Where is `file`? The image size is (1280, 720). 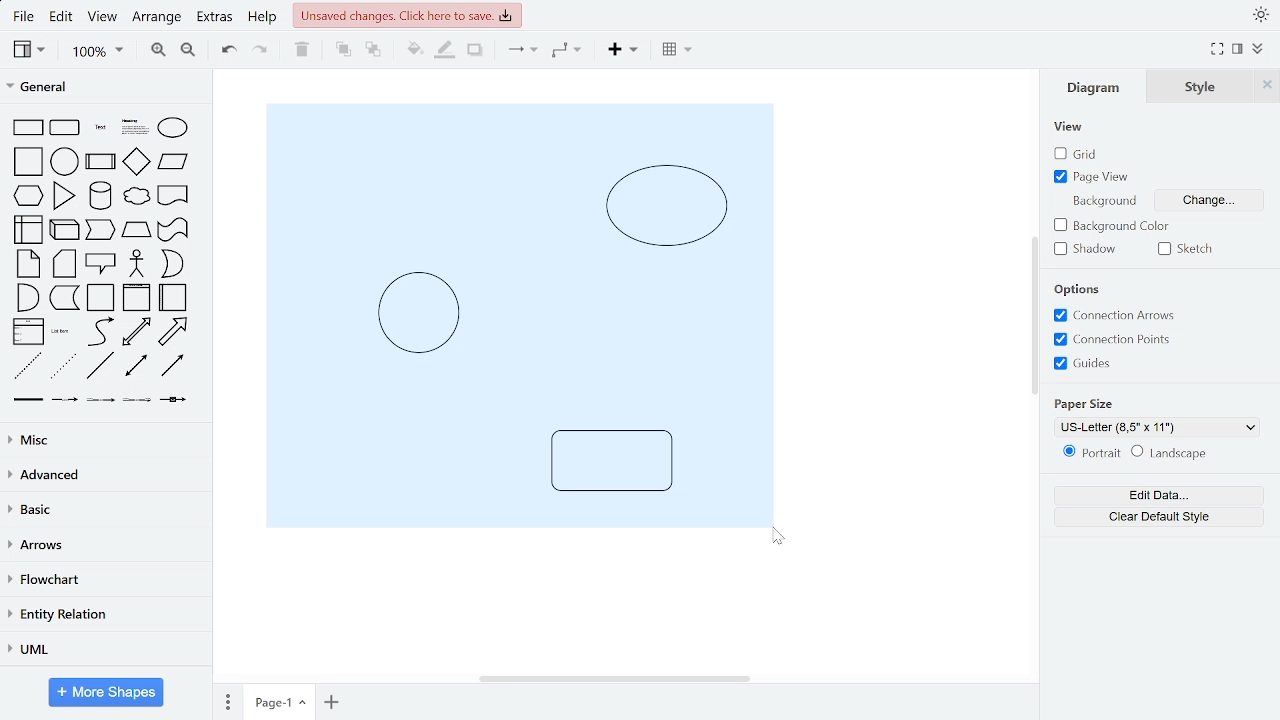 file is located at coordinates (24, 16).